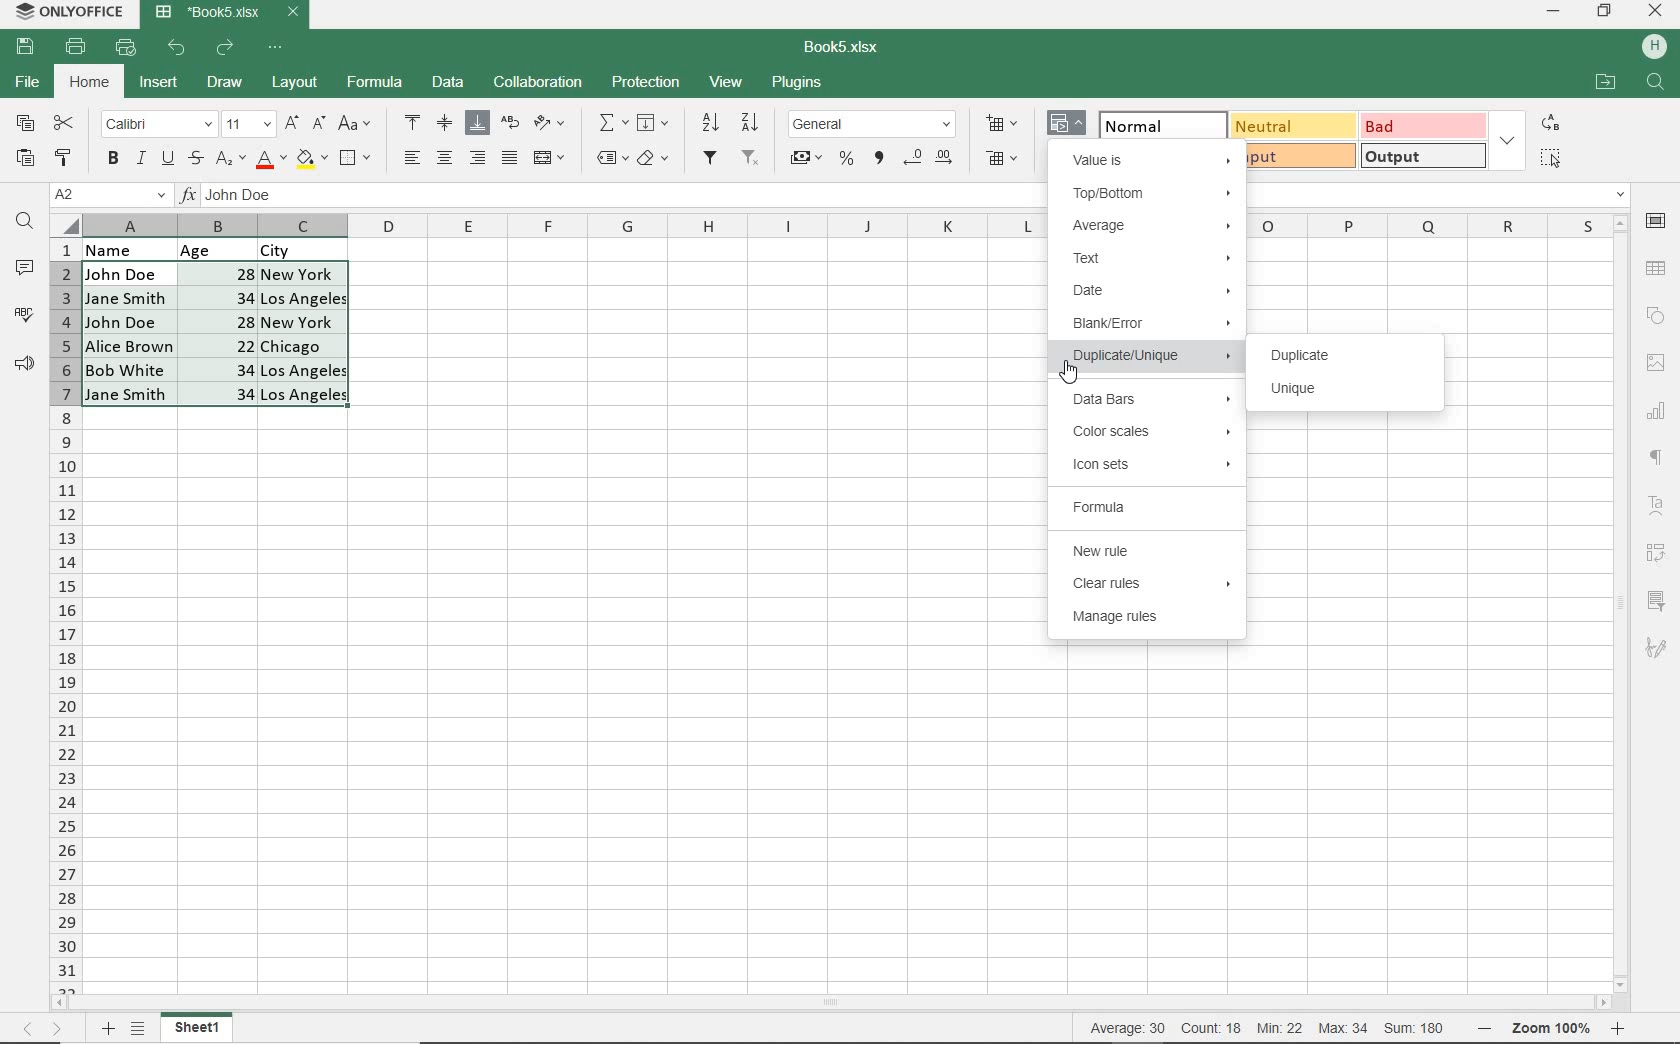 The width and height of the screenshot is (1680, 1044). What do you see at coordinates (1624, 602) in the screenshot?
I see `SCROLLBAR` at bounding box center [1624, 602].